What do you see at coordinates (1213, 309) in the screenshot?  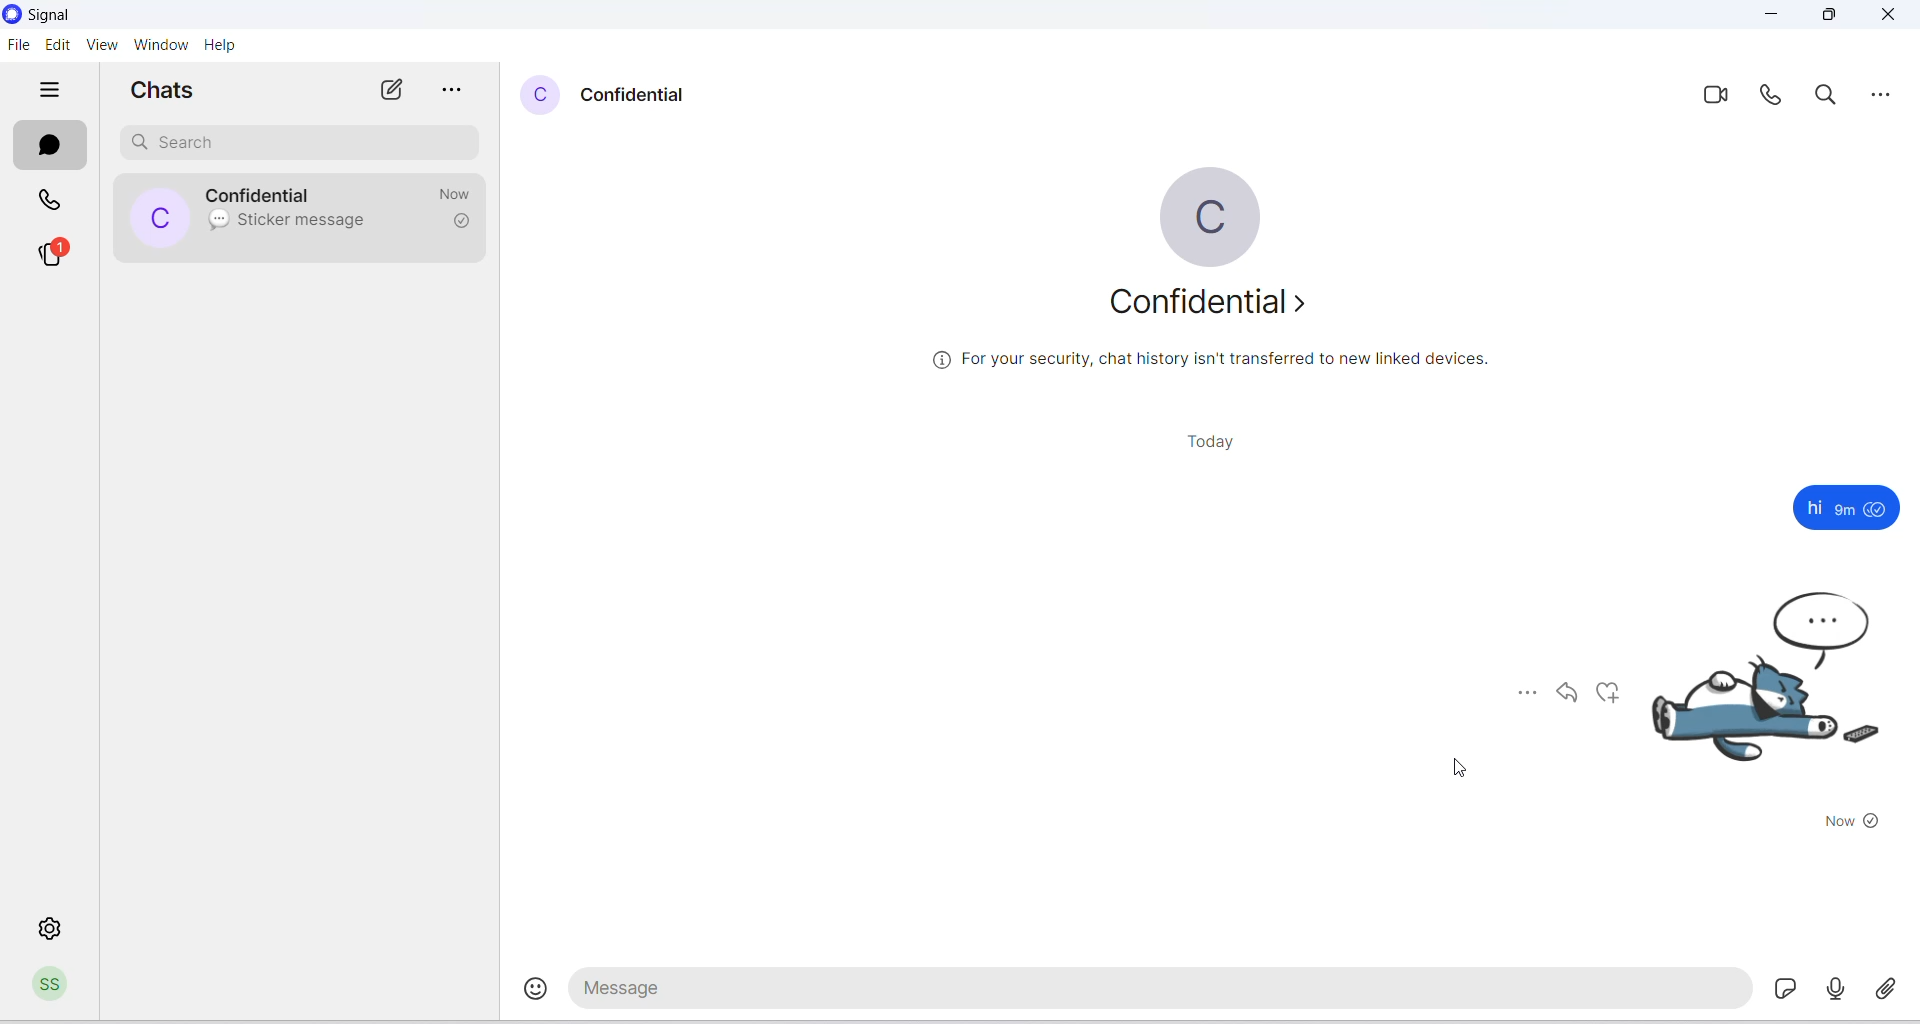 I see `about contact` at bounding box center [1213, 309].